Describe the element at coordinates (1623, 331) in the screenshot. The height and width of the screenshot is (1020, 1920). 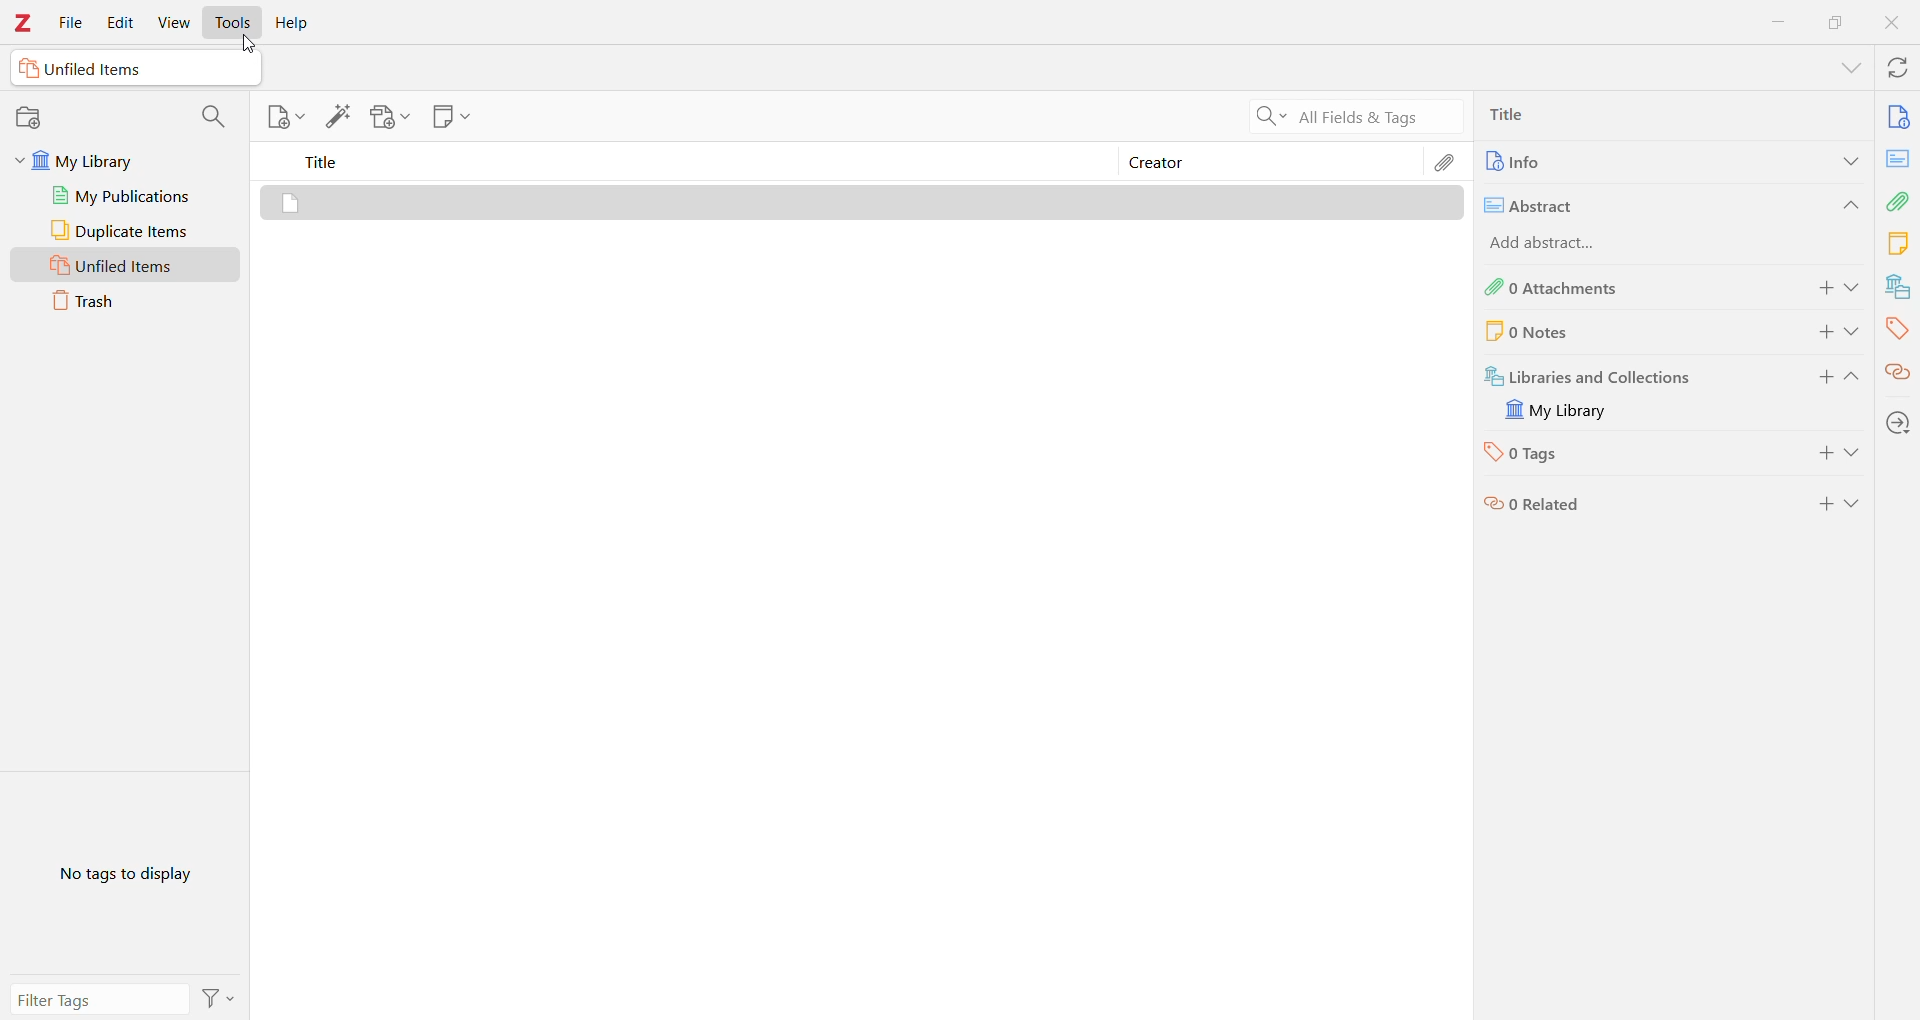
I see `` at that location.